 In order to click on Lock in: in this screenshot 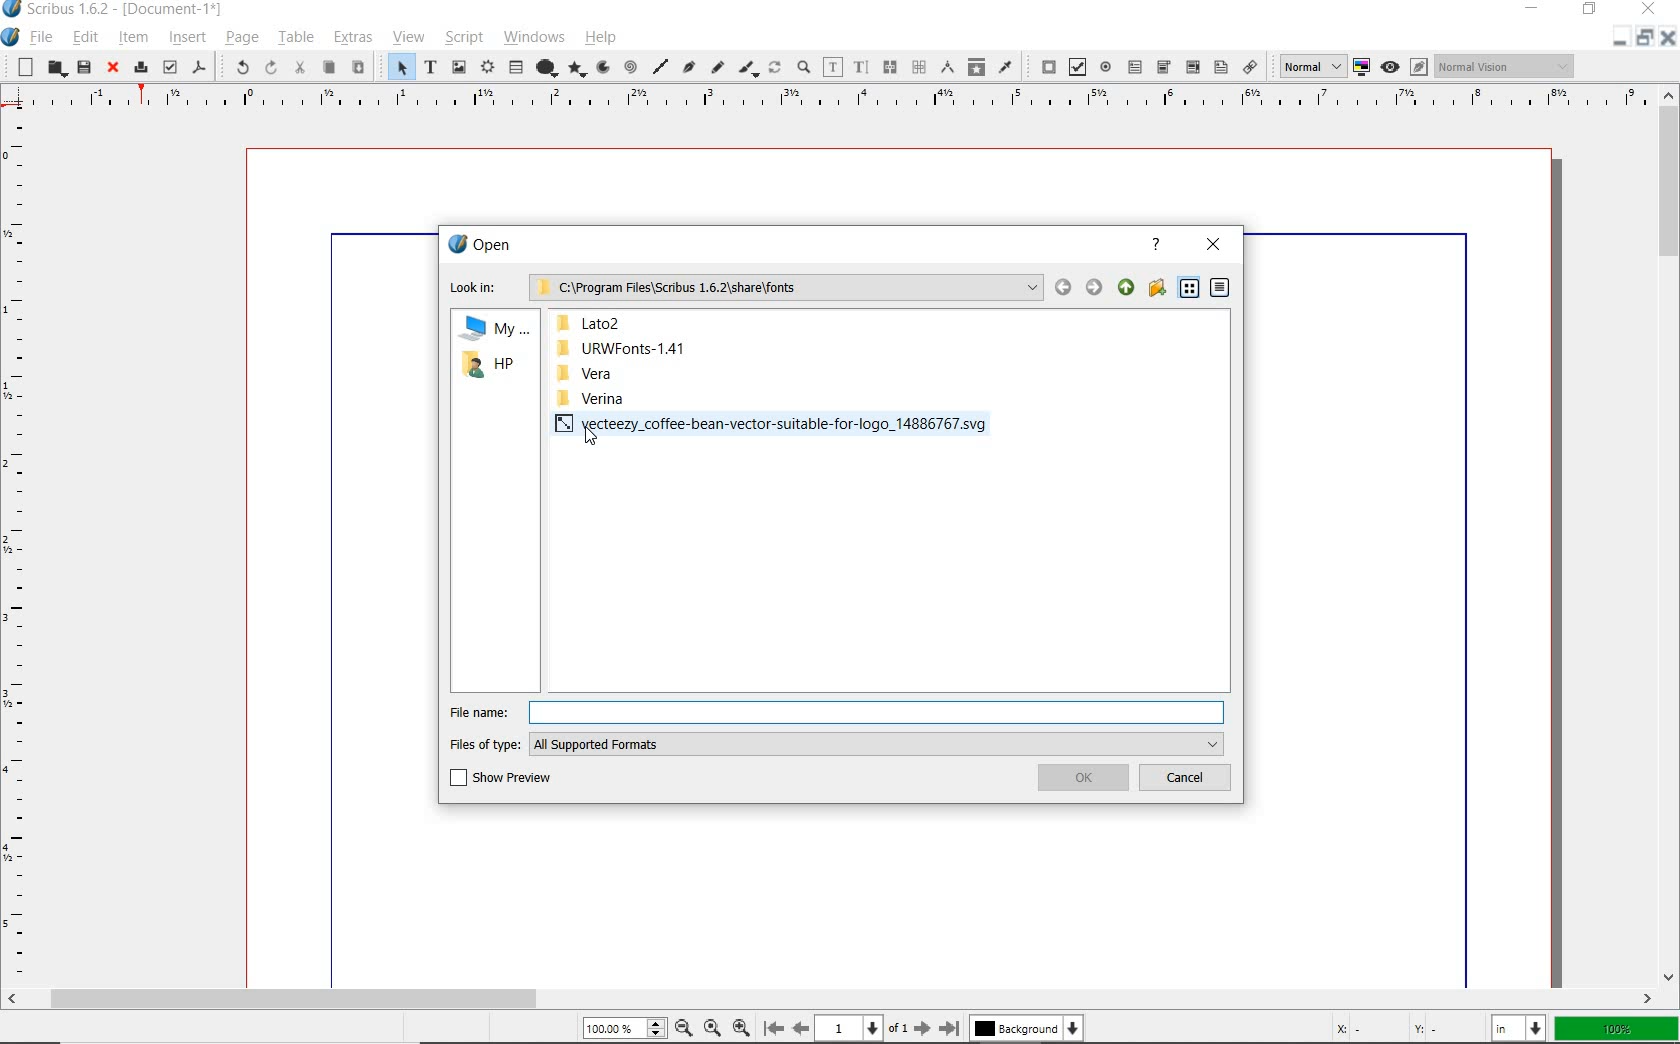, I will do `click(475, 287)`.